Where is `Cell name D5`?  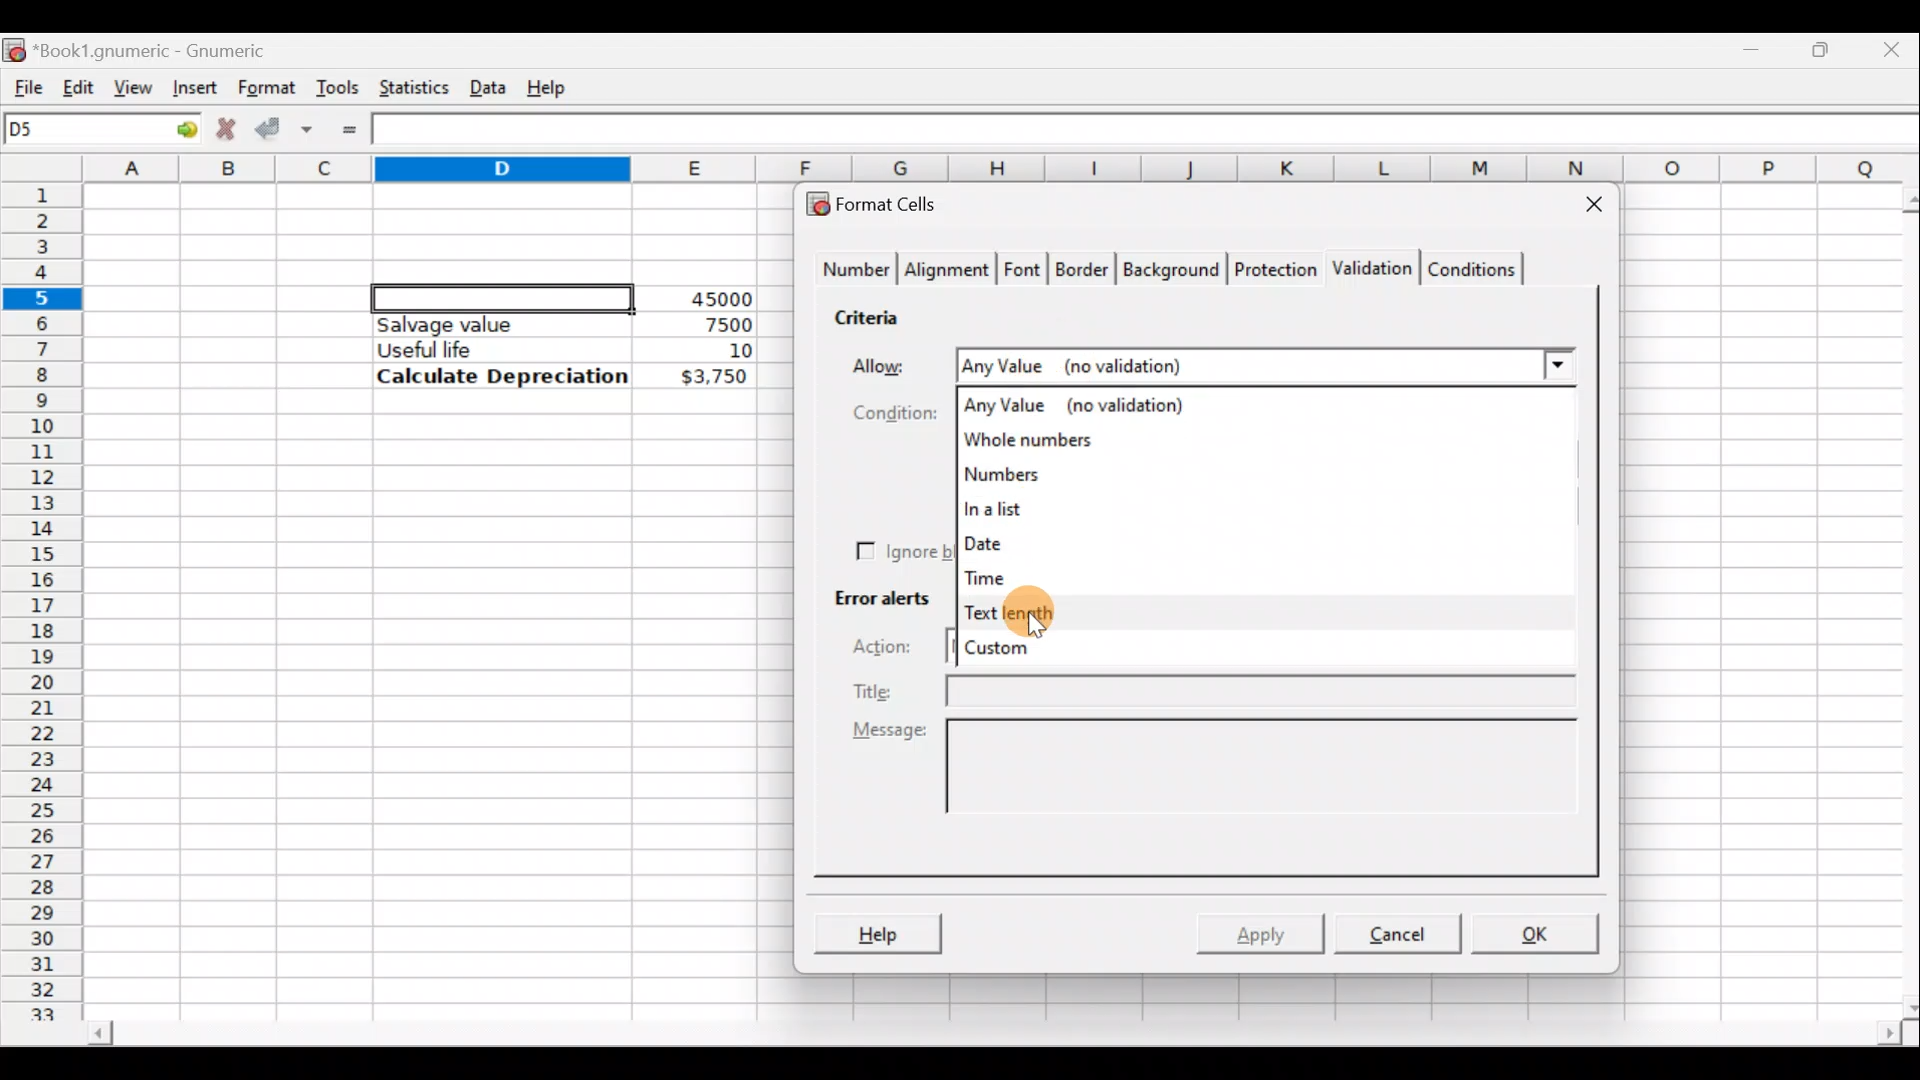
Cell name D5 is located at coordinates (78, 131).